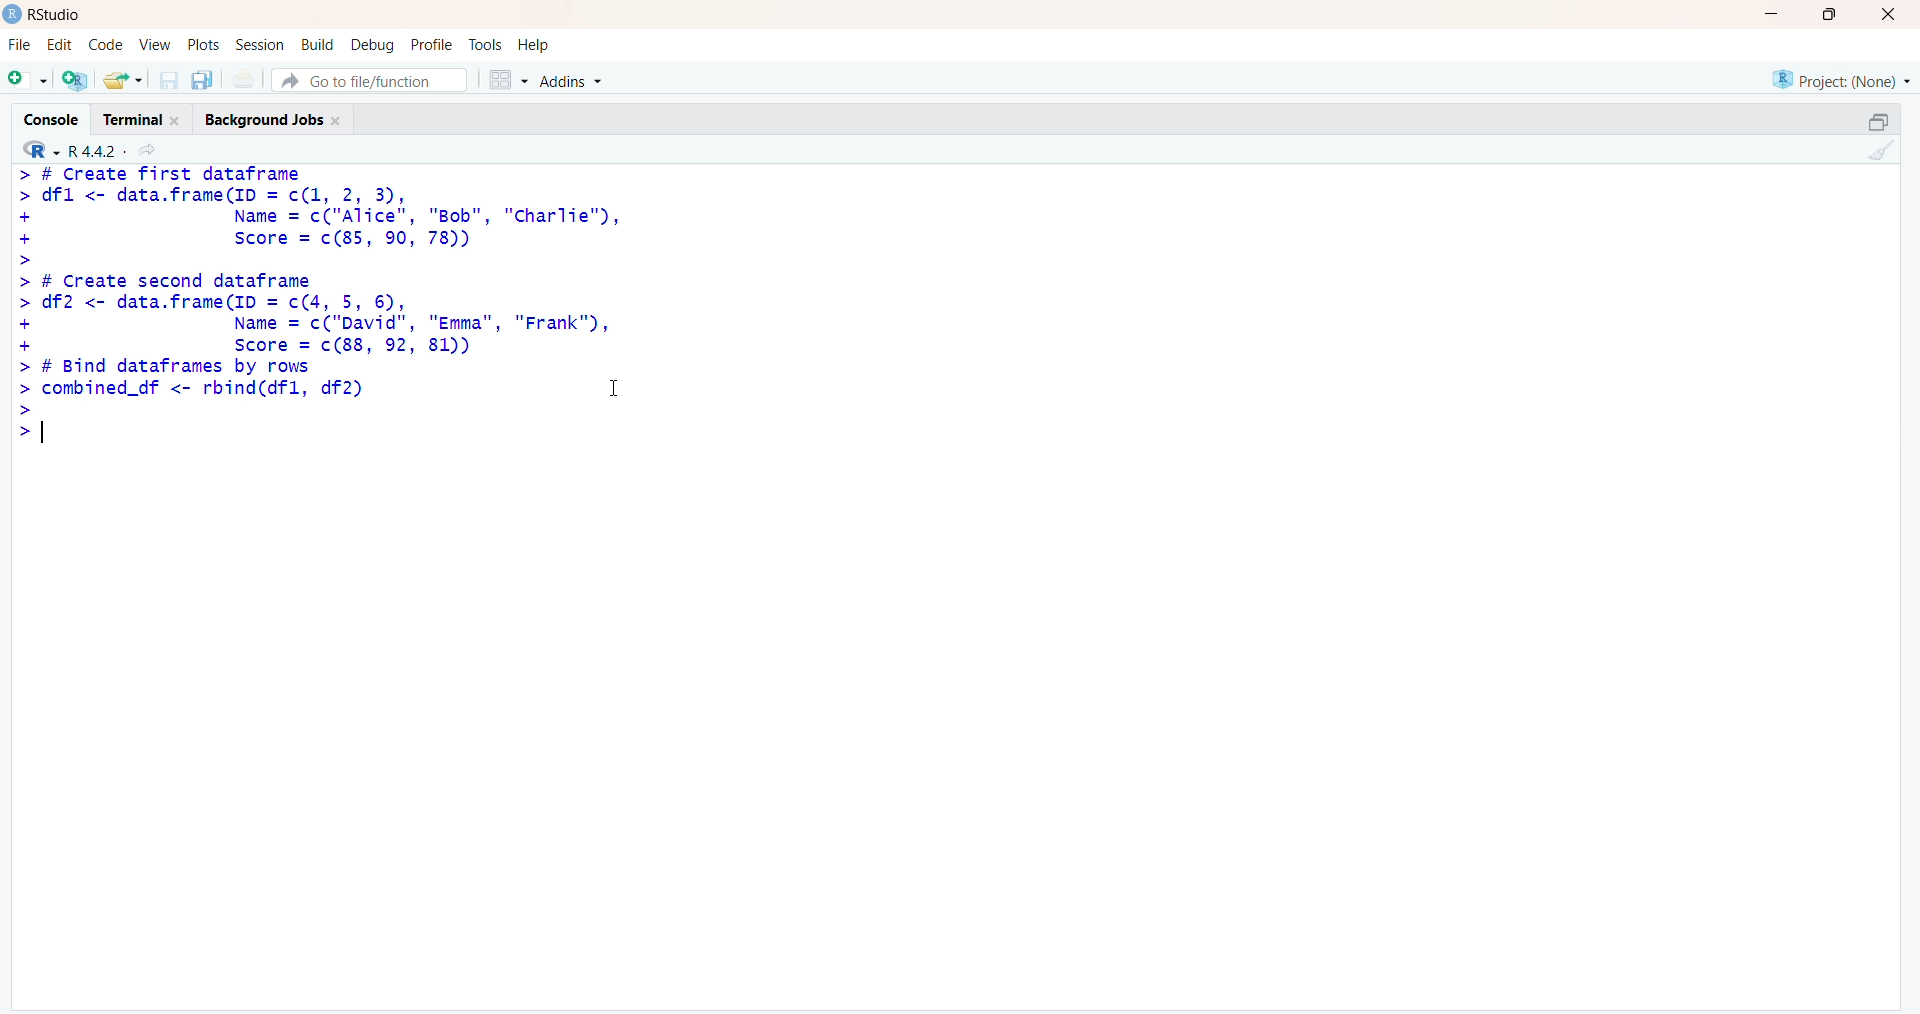  Describe the element at coordinates (275, 117) in the screenshot. I see `Background Jobs` at that location.